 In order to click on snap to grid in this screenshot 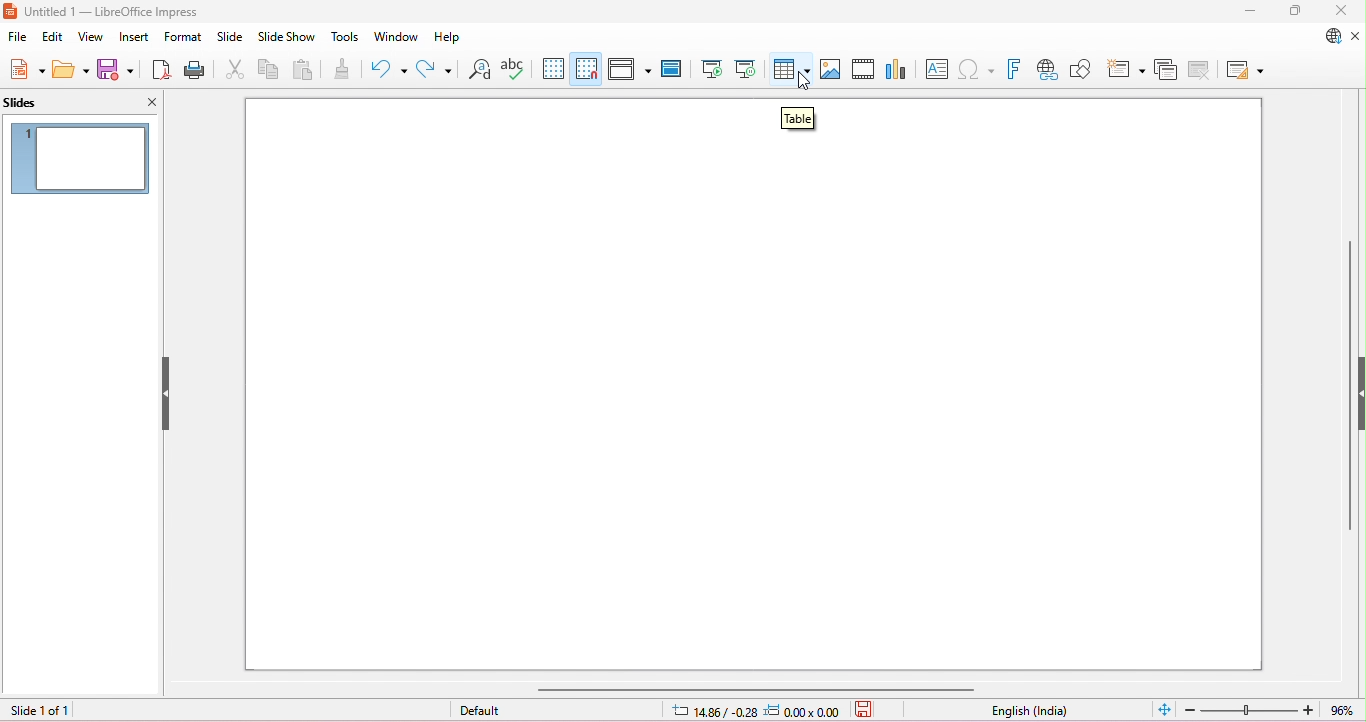, I will do `click(587, 69)`.